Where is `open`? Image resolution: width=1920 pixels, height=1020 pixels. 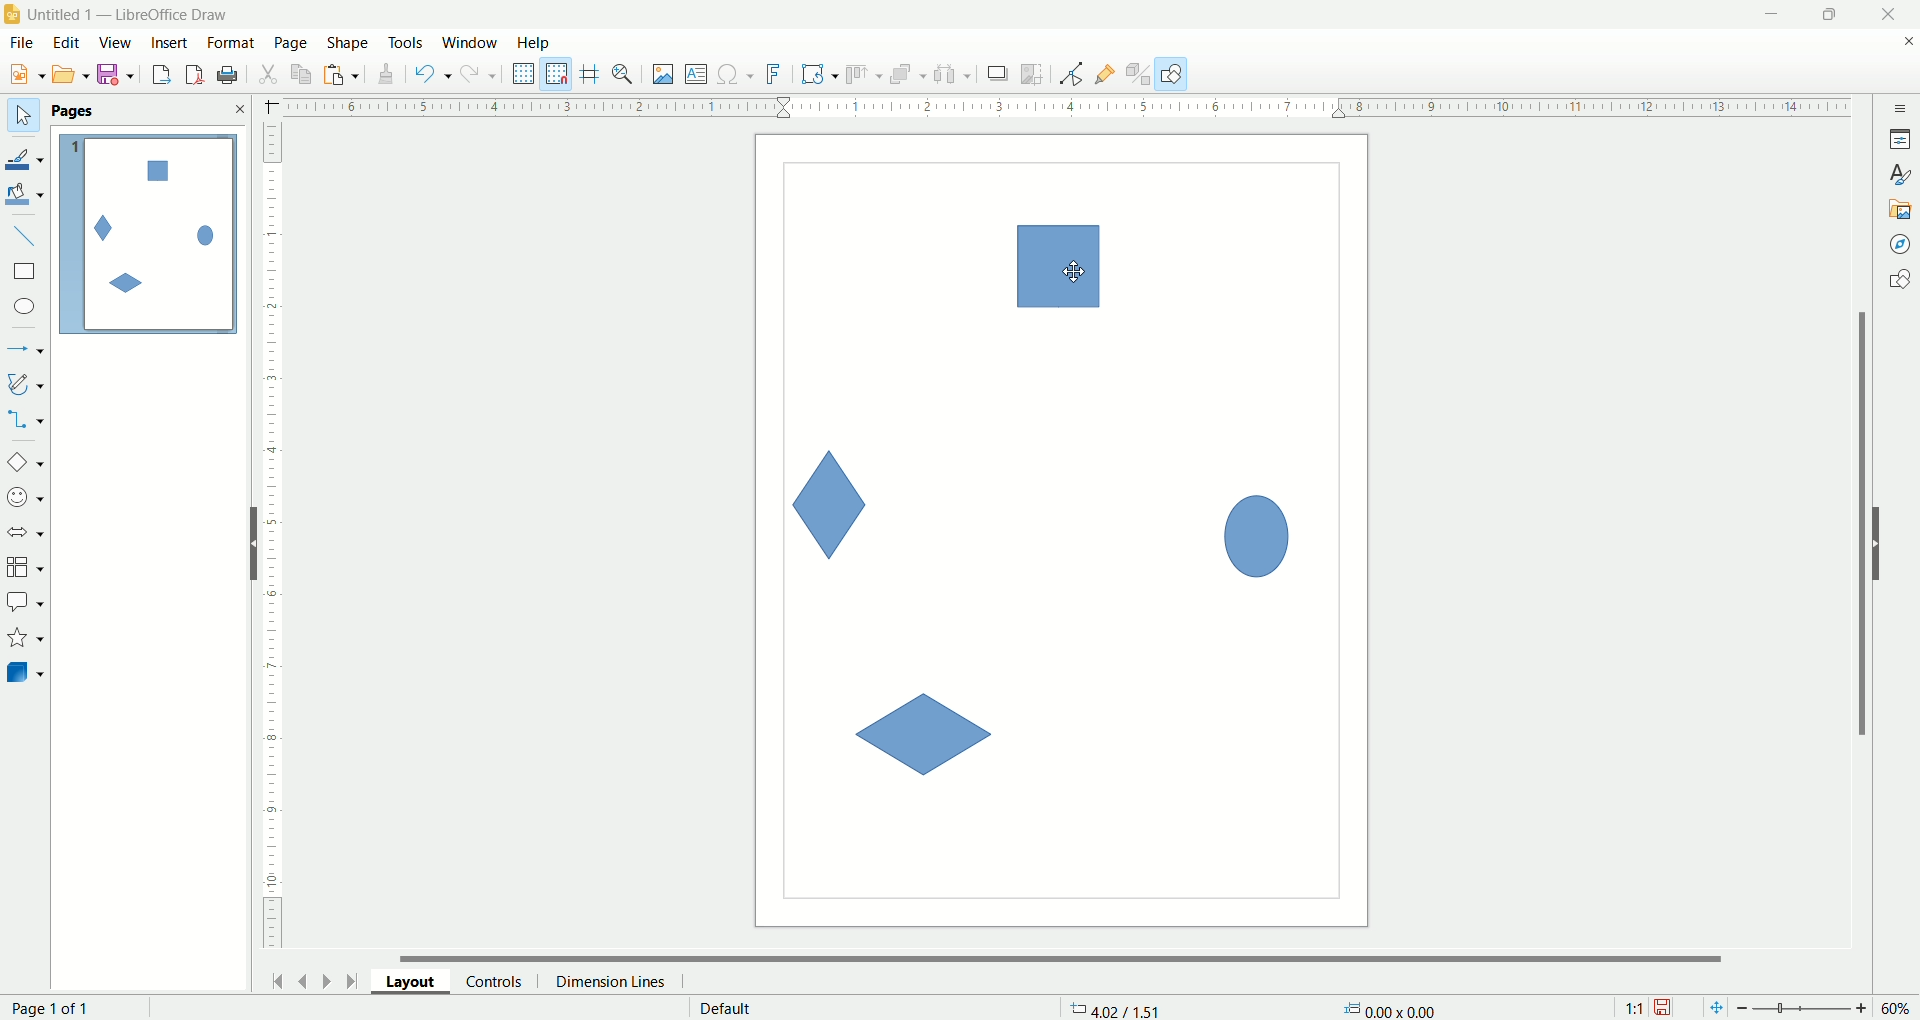 open is located at coordinates (71, 74).